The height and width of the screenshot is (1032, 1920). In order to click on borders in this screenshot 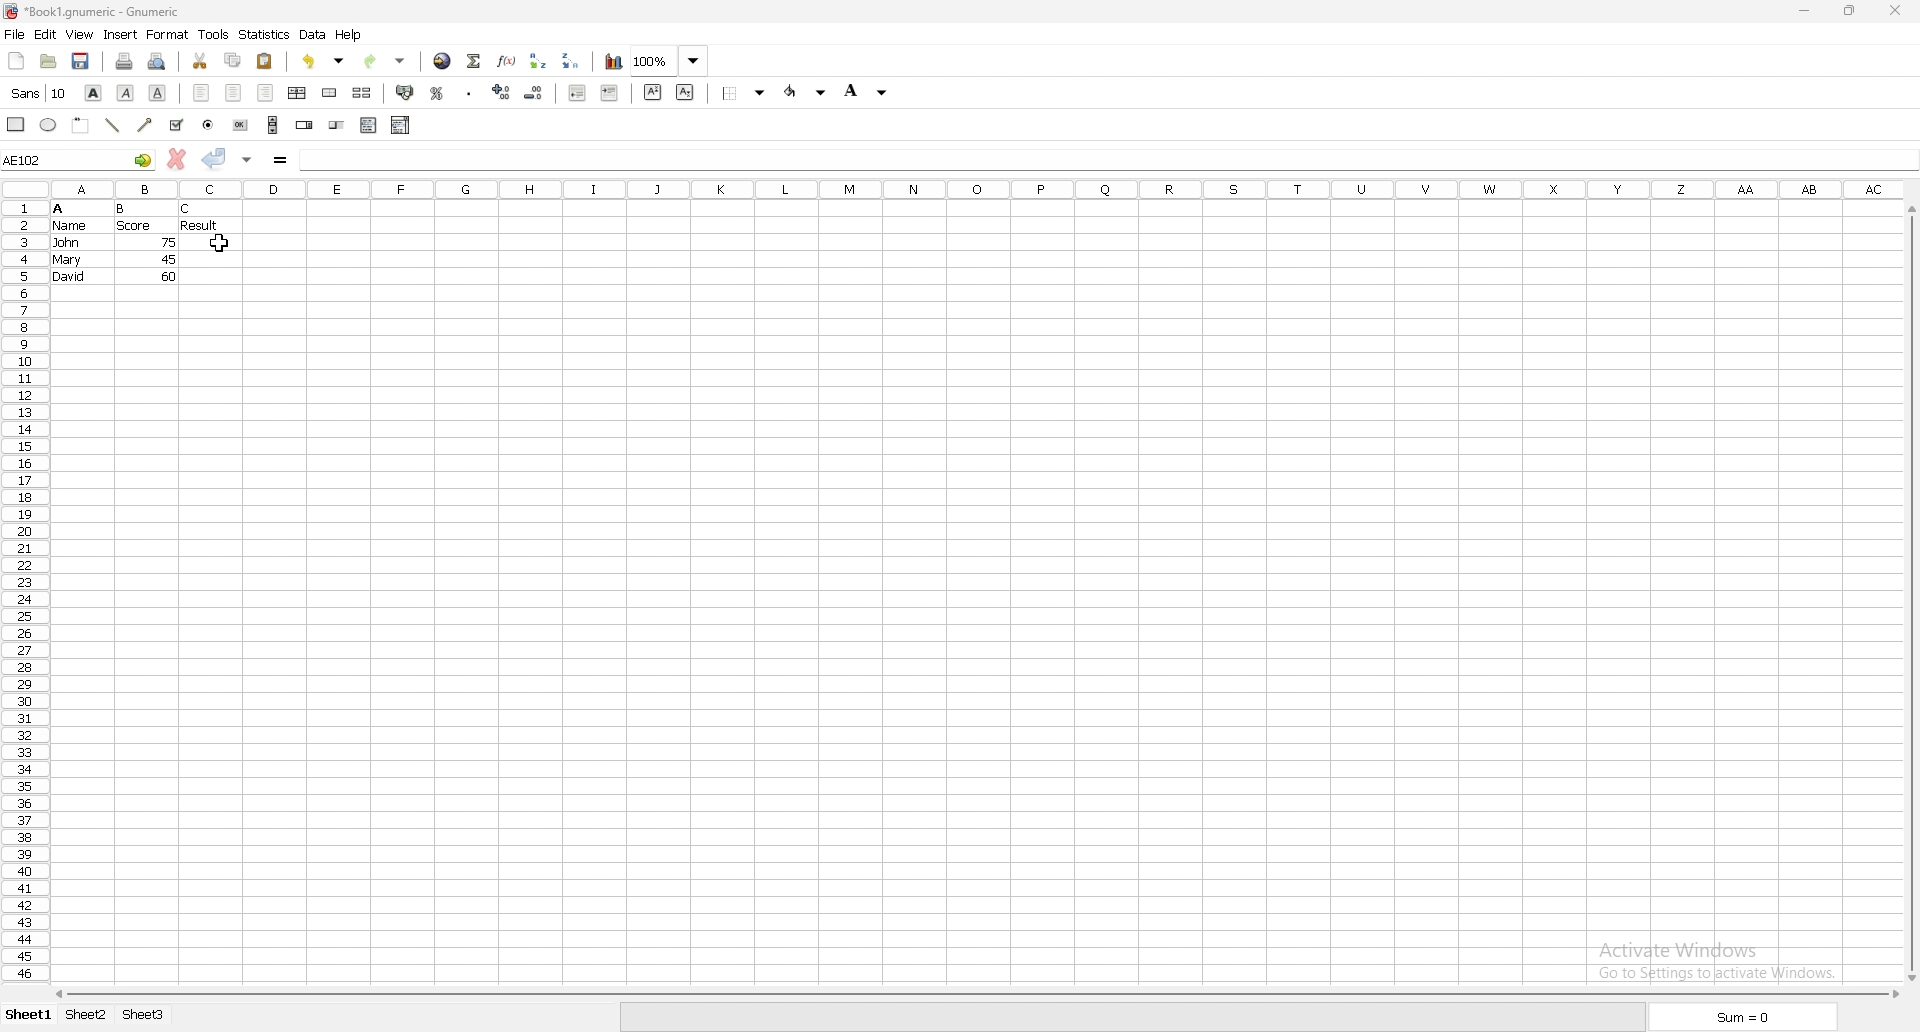, I will do `click(743, 92)`.